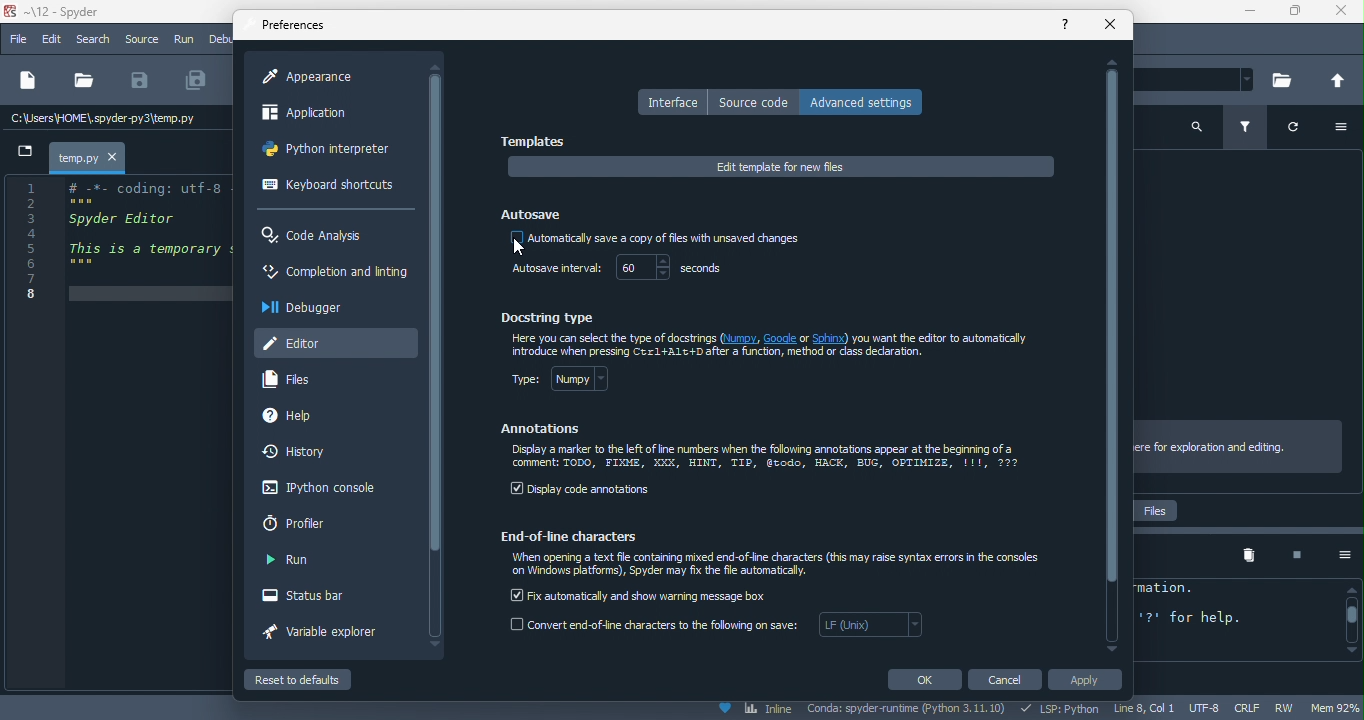 The image size is (1364, 720). Describe the element at coordinates (185, 41) in the screenshot. I see `run` at that location.